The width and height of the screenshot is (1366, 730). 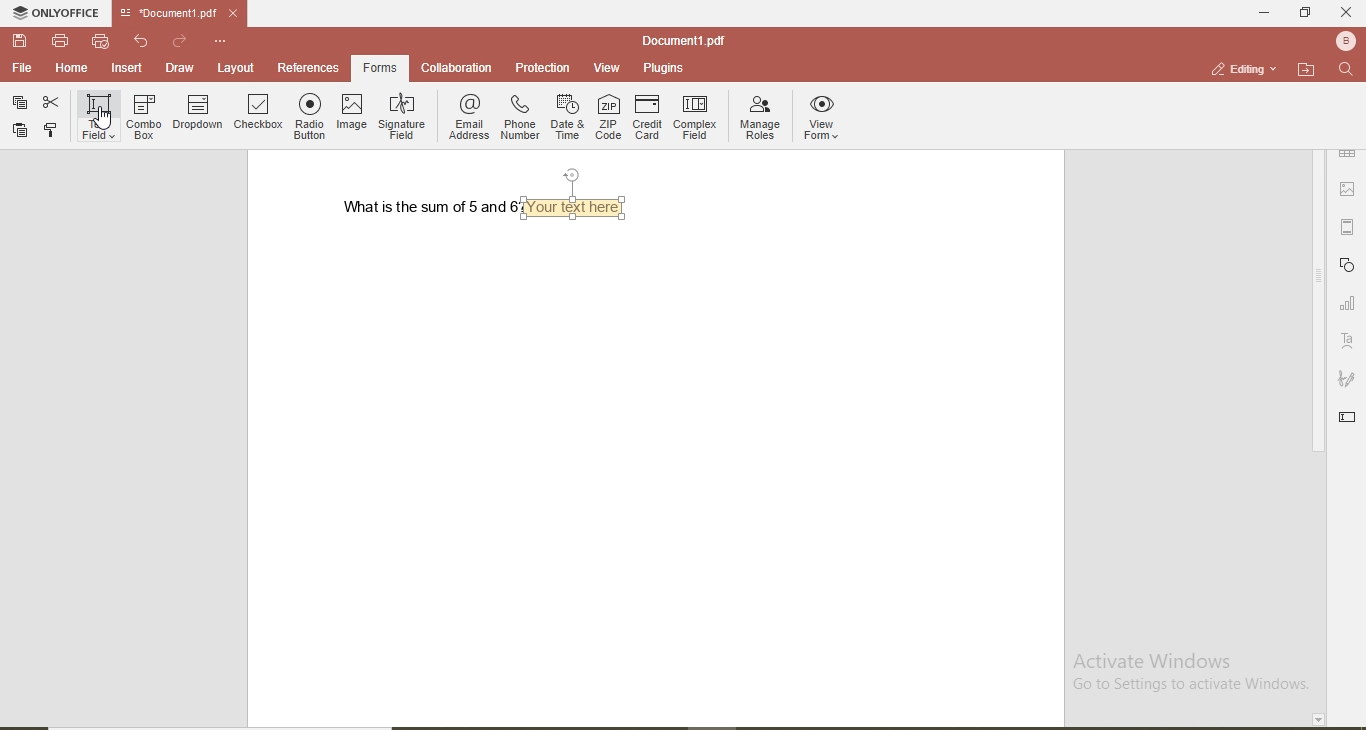 I want to click on text field, so click(x=575, y=196).